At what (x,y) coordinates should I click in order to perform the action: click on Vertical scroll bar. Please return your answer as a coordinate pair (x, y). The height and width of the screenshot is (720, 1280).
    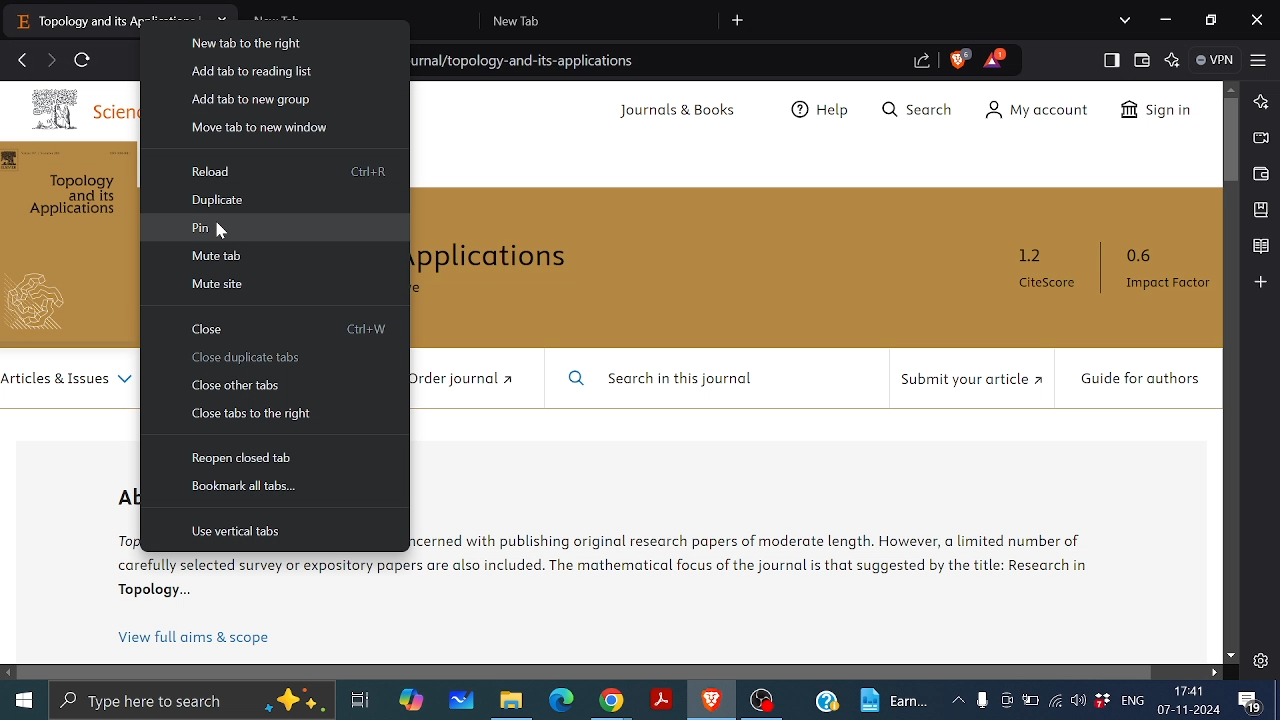
    Looking at the image, I should click on (1231, 140).